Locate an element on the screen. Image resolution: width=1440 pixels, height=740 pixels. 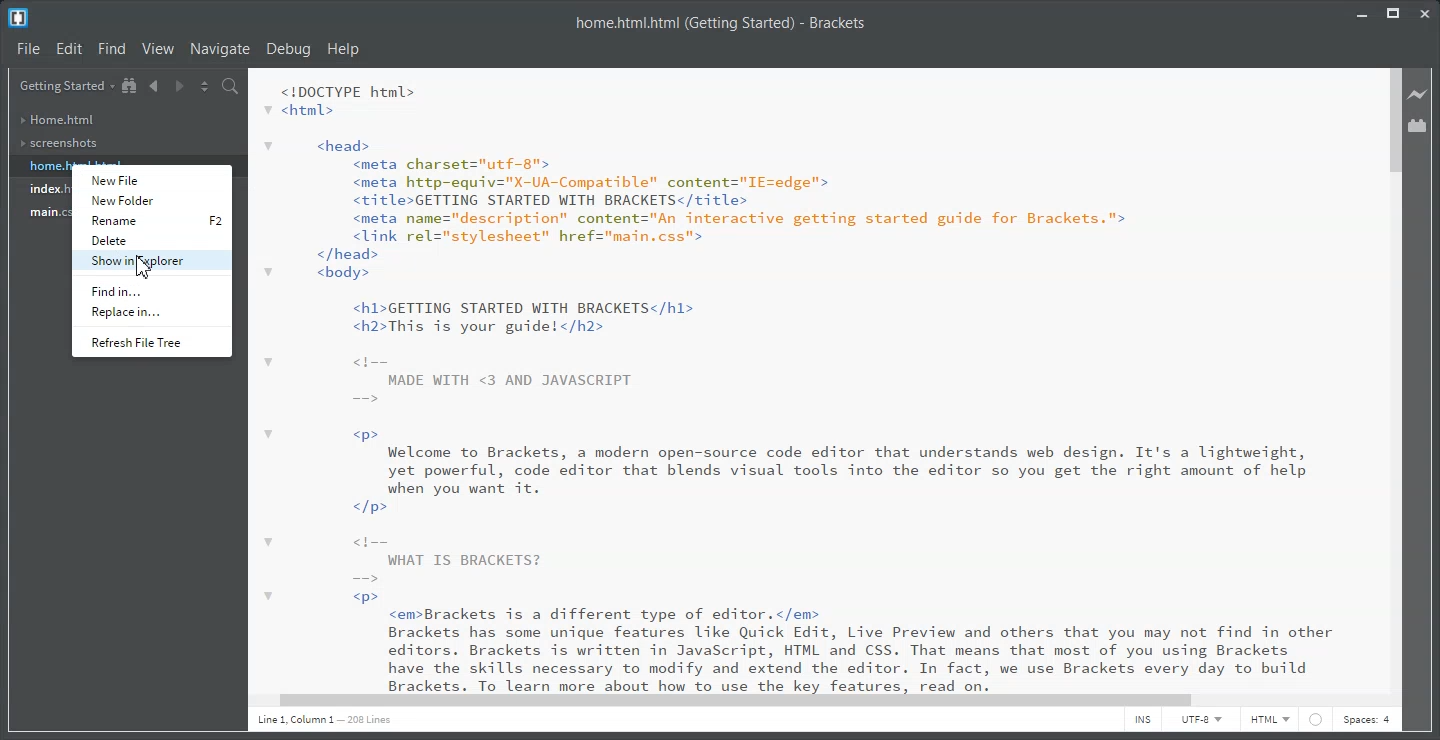
Navigate is located at coordinates (220, 48).